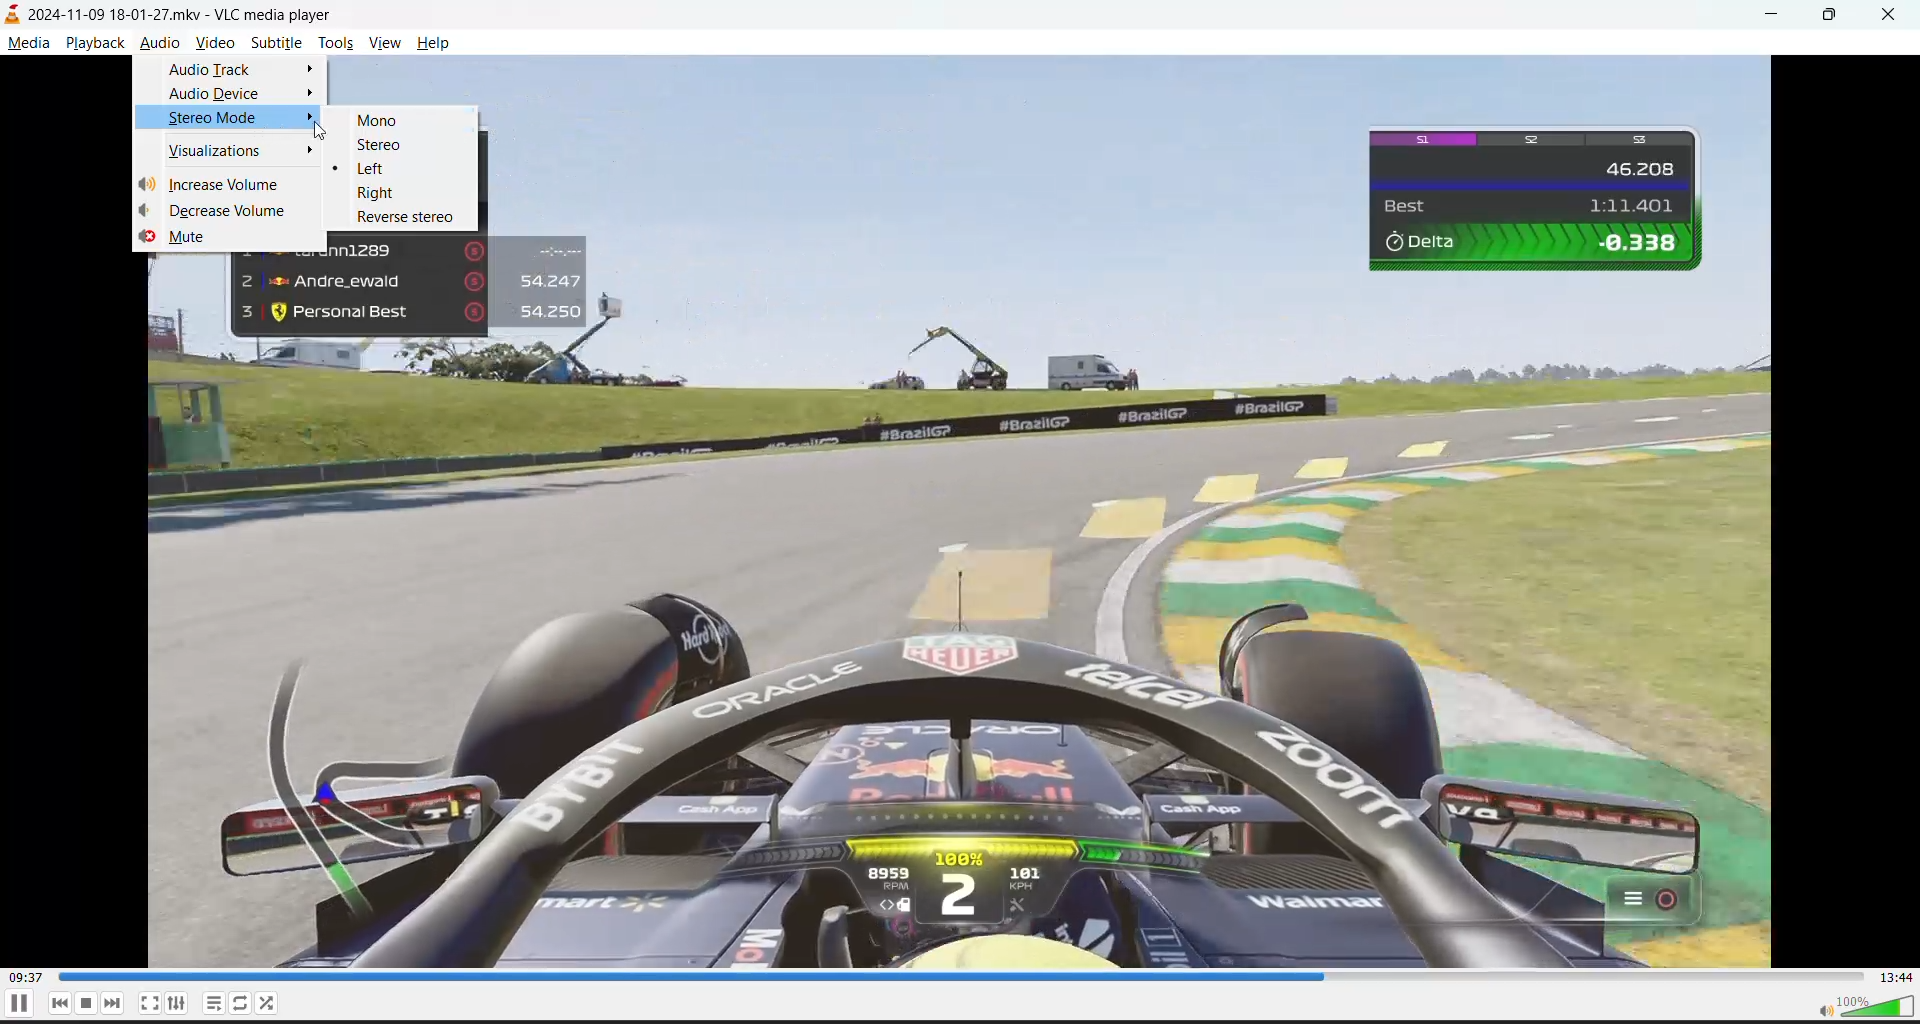 The width and height of the screenshot is (1920, 1024). Describe the element at coordinates (160, 46) in the screenshot. I see `audio` at that location.